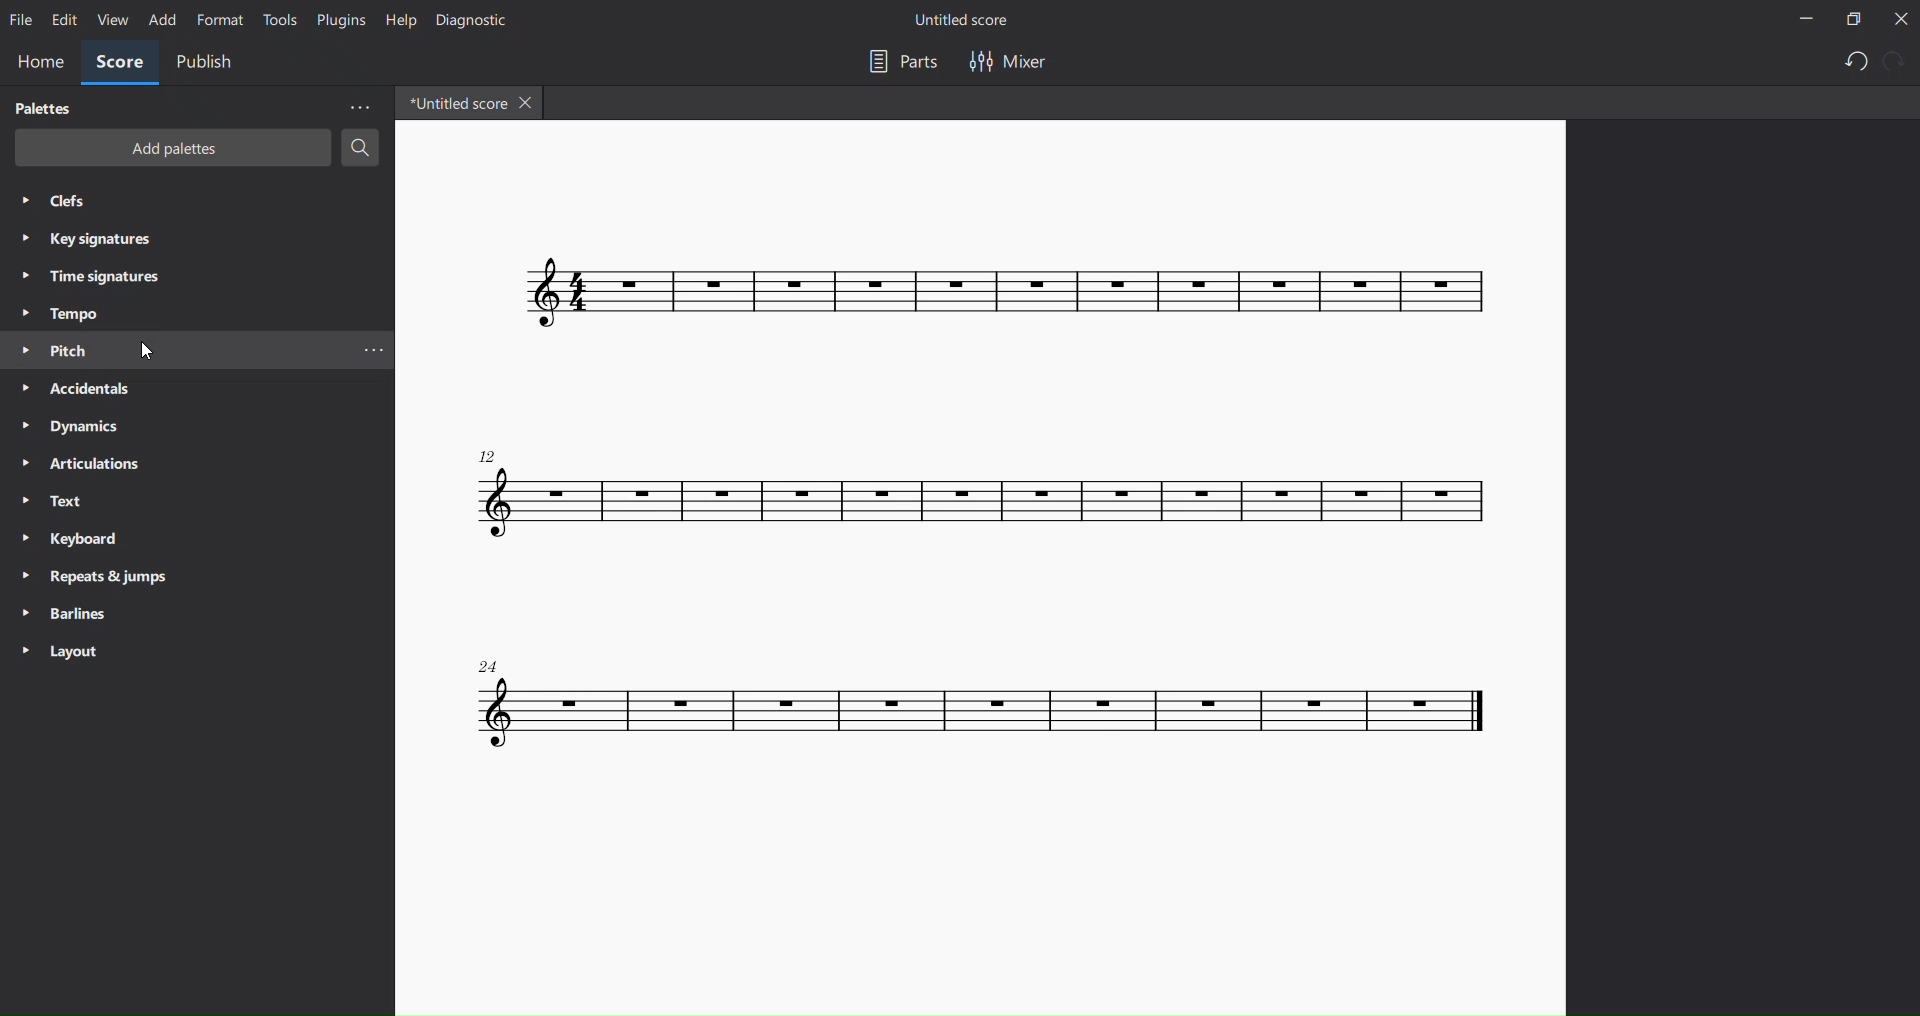 This screenshot has height=1016, width=1920. What do you see at coordinates (400, 21) in the screenshot?
I see `help` at bounding box center [400, 21].